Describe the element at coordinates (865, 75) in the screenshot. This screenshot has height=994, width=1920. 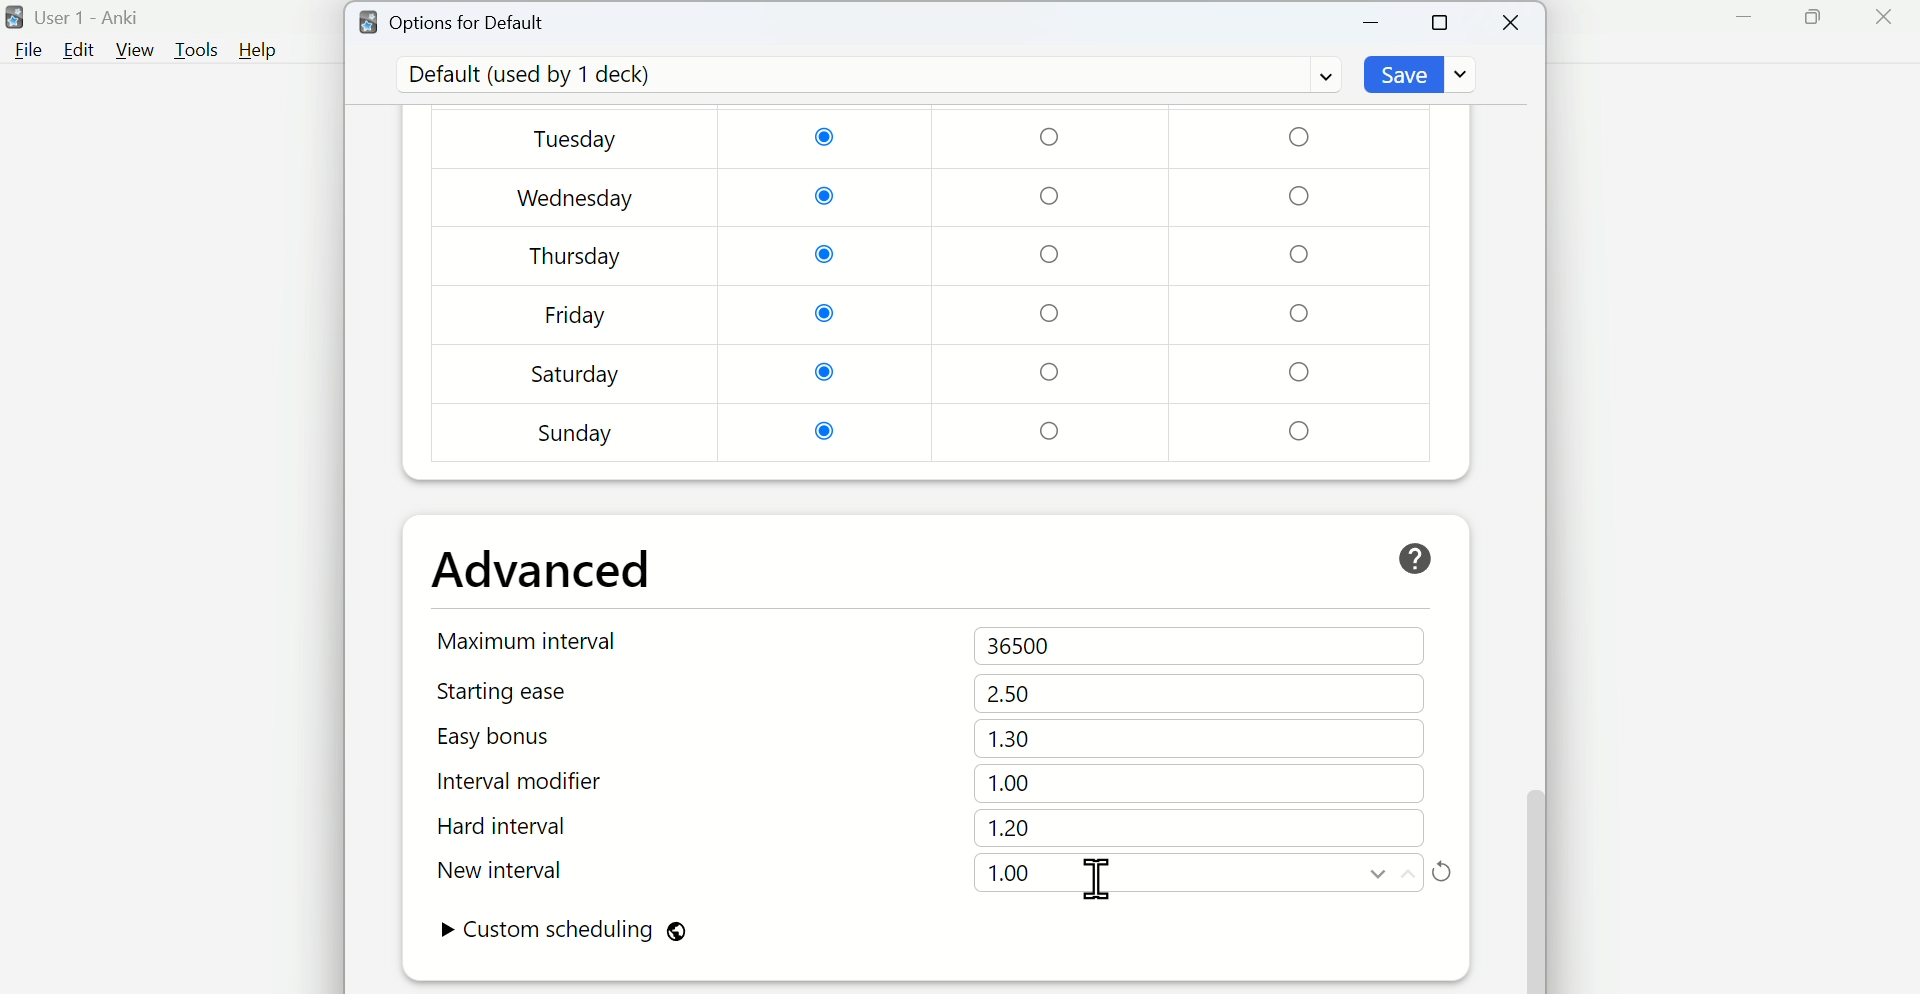
I see `Default` at that location.